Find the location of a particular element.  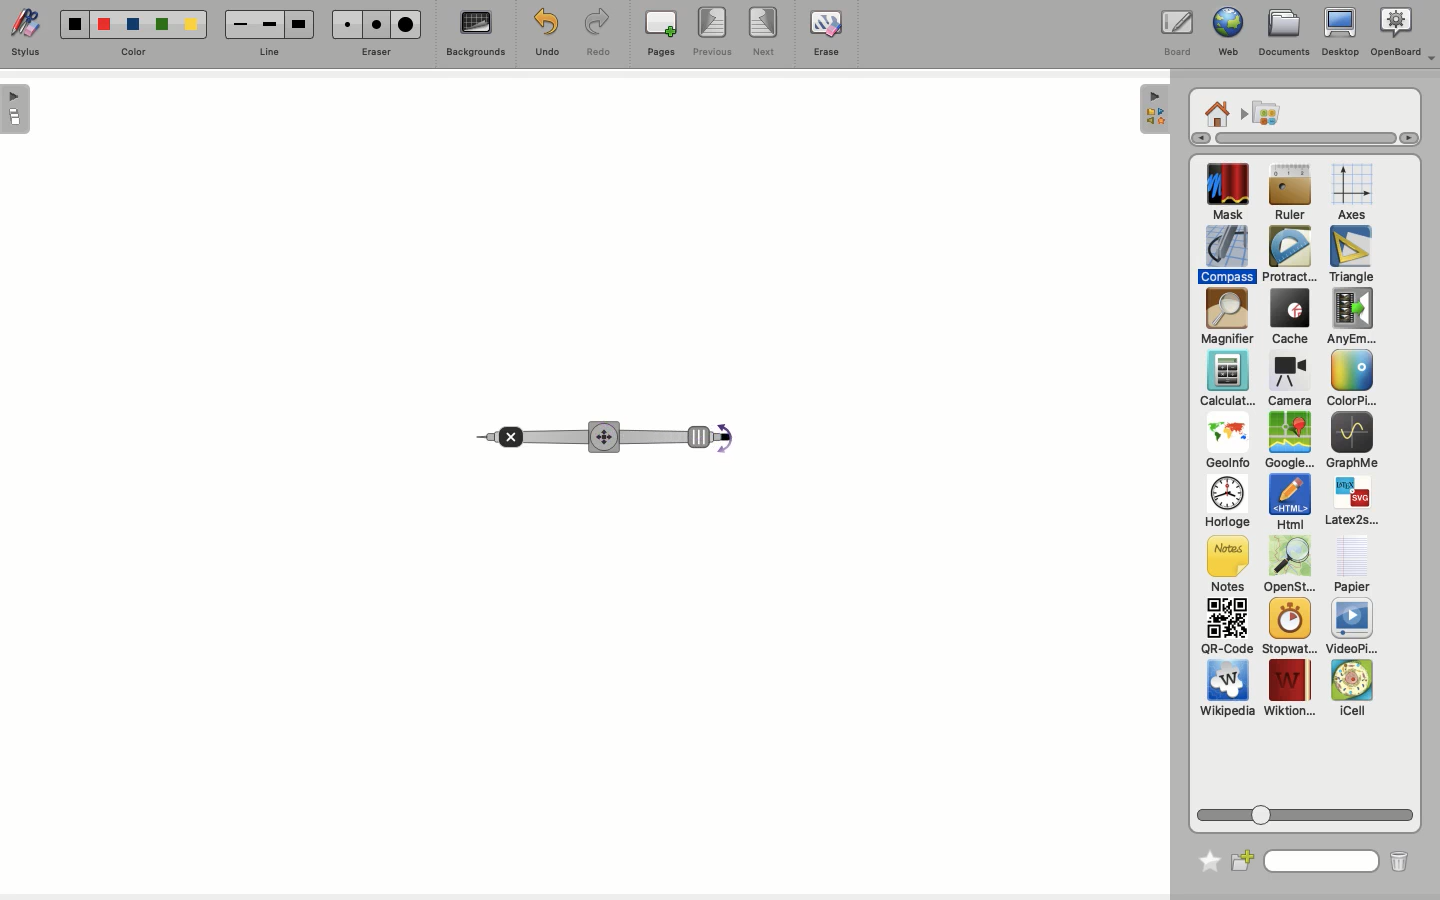

color1 is located at coordinates (72, 22).